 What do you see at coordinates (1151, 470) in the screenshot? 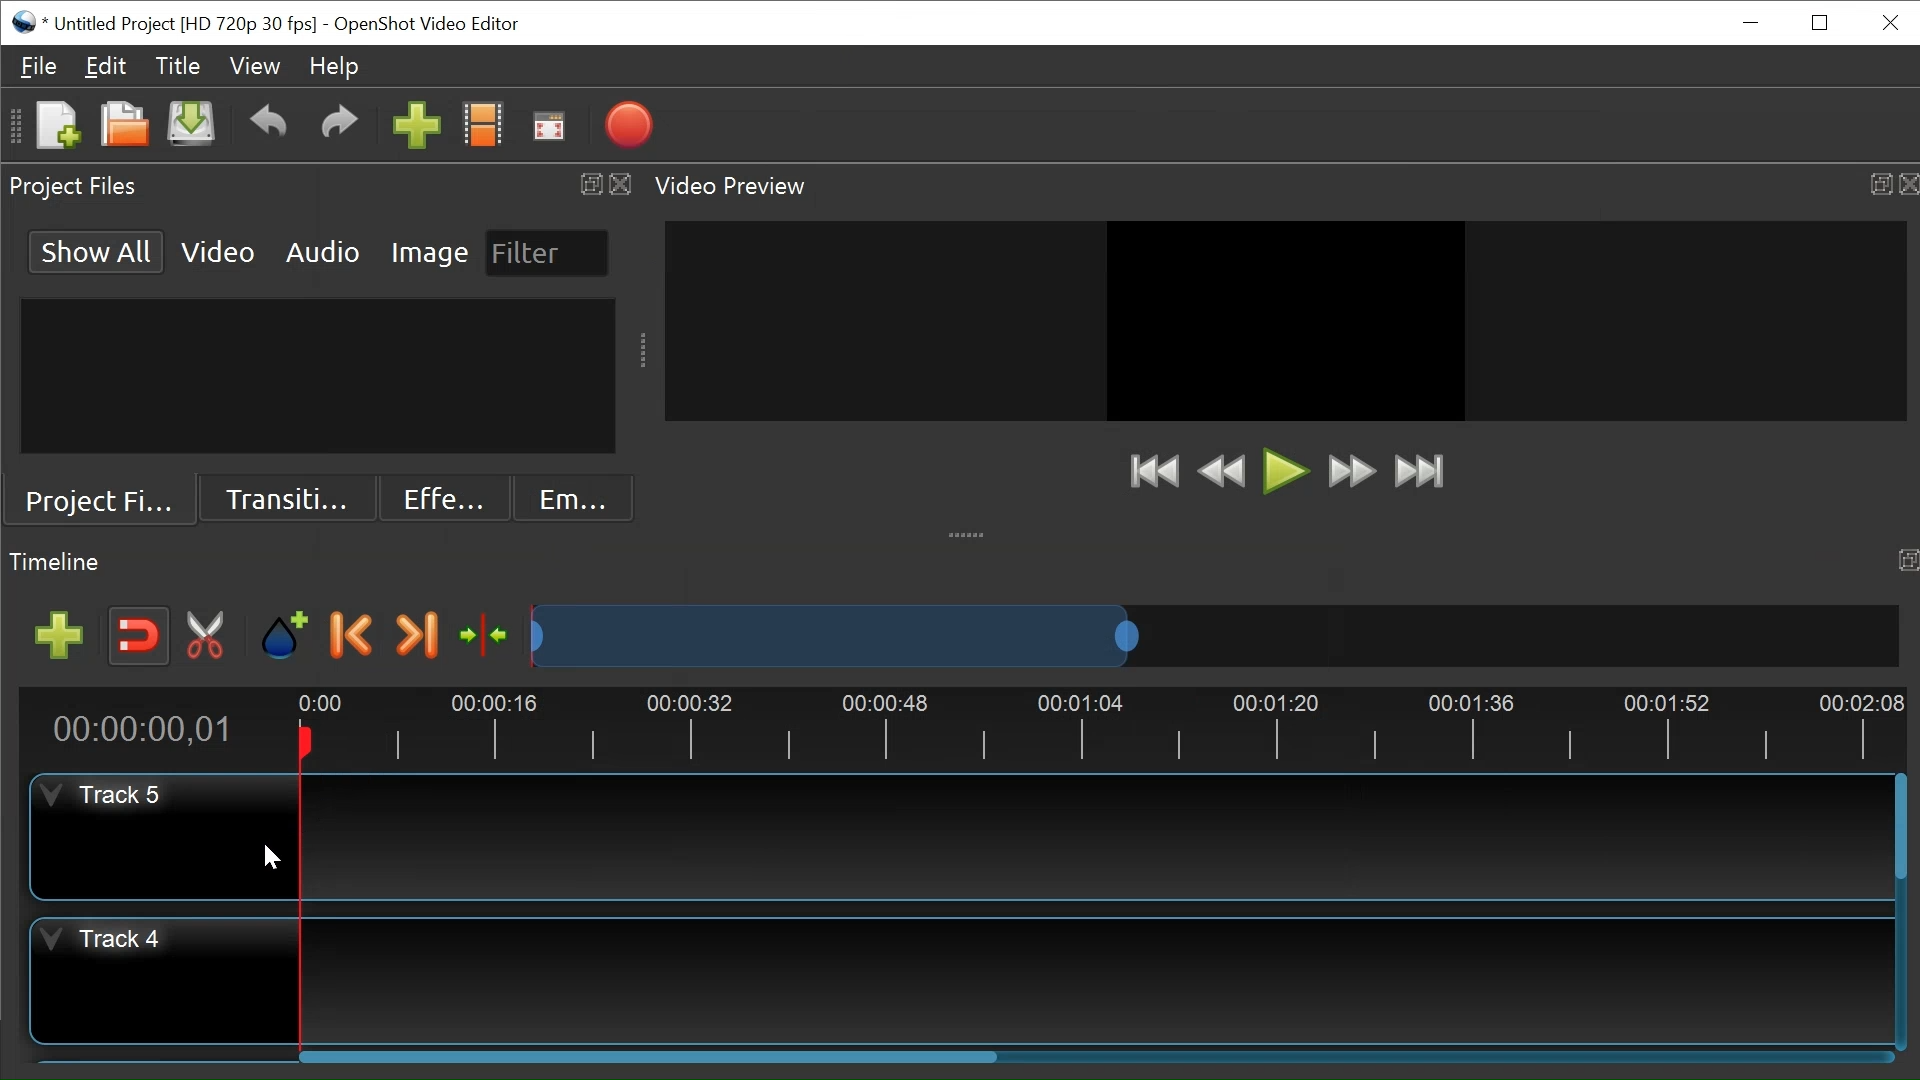
I see `Jump to Start` at bounding box center [1151, 470].